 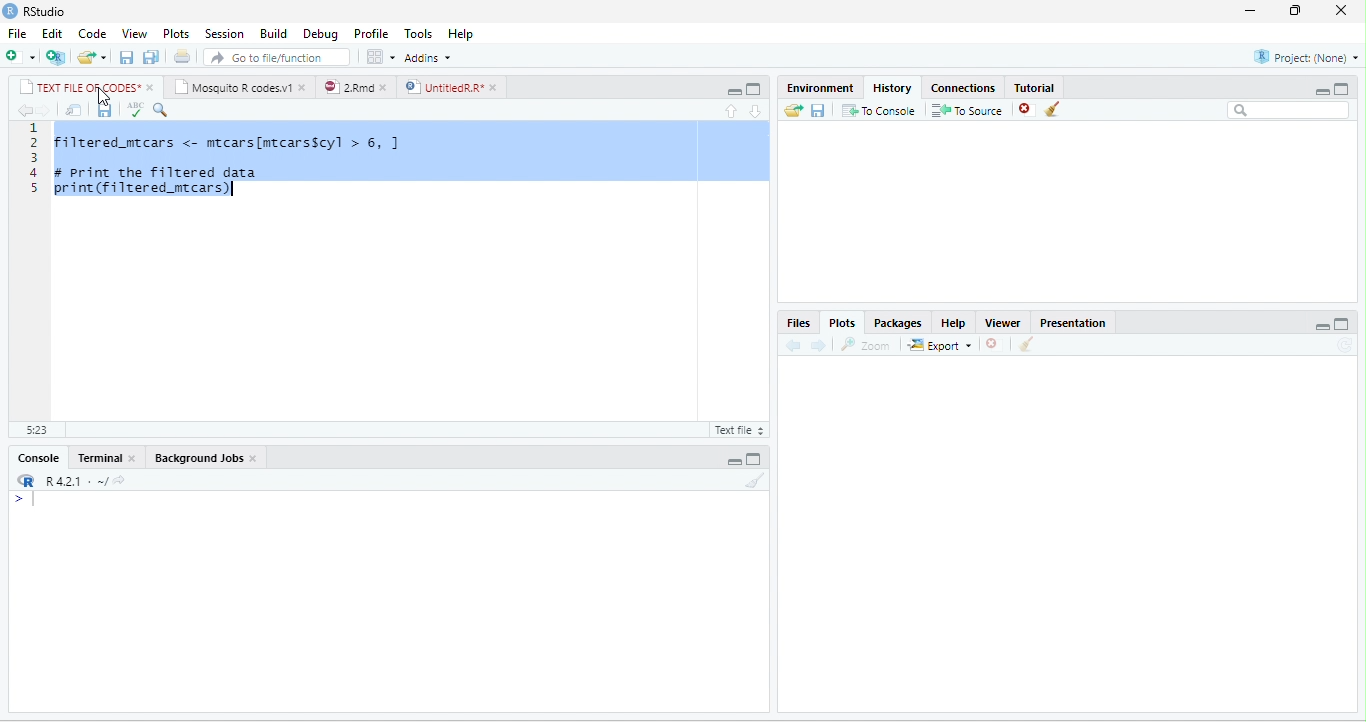 I want to click on Zoom, so click(x=864, y=345).